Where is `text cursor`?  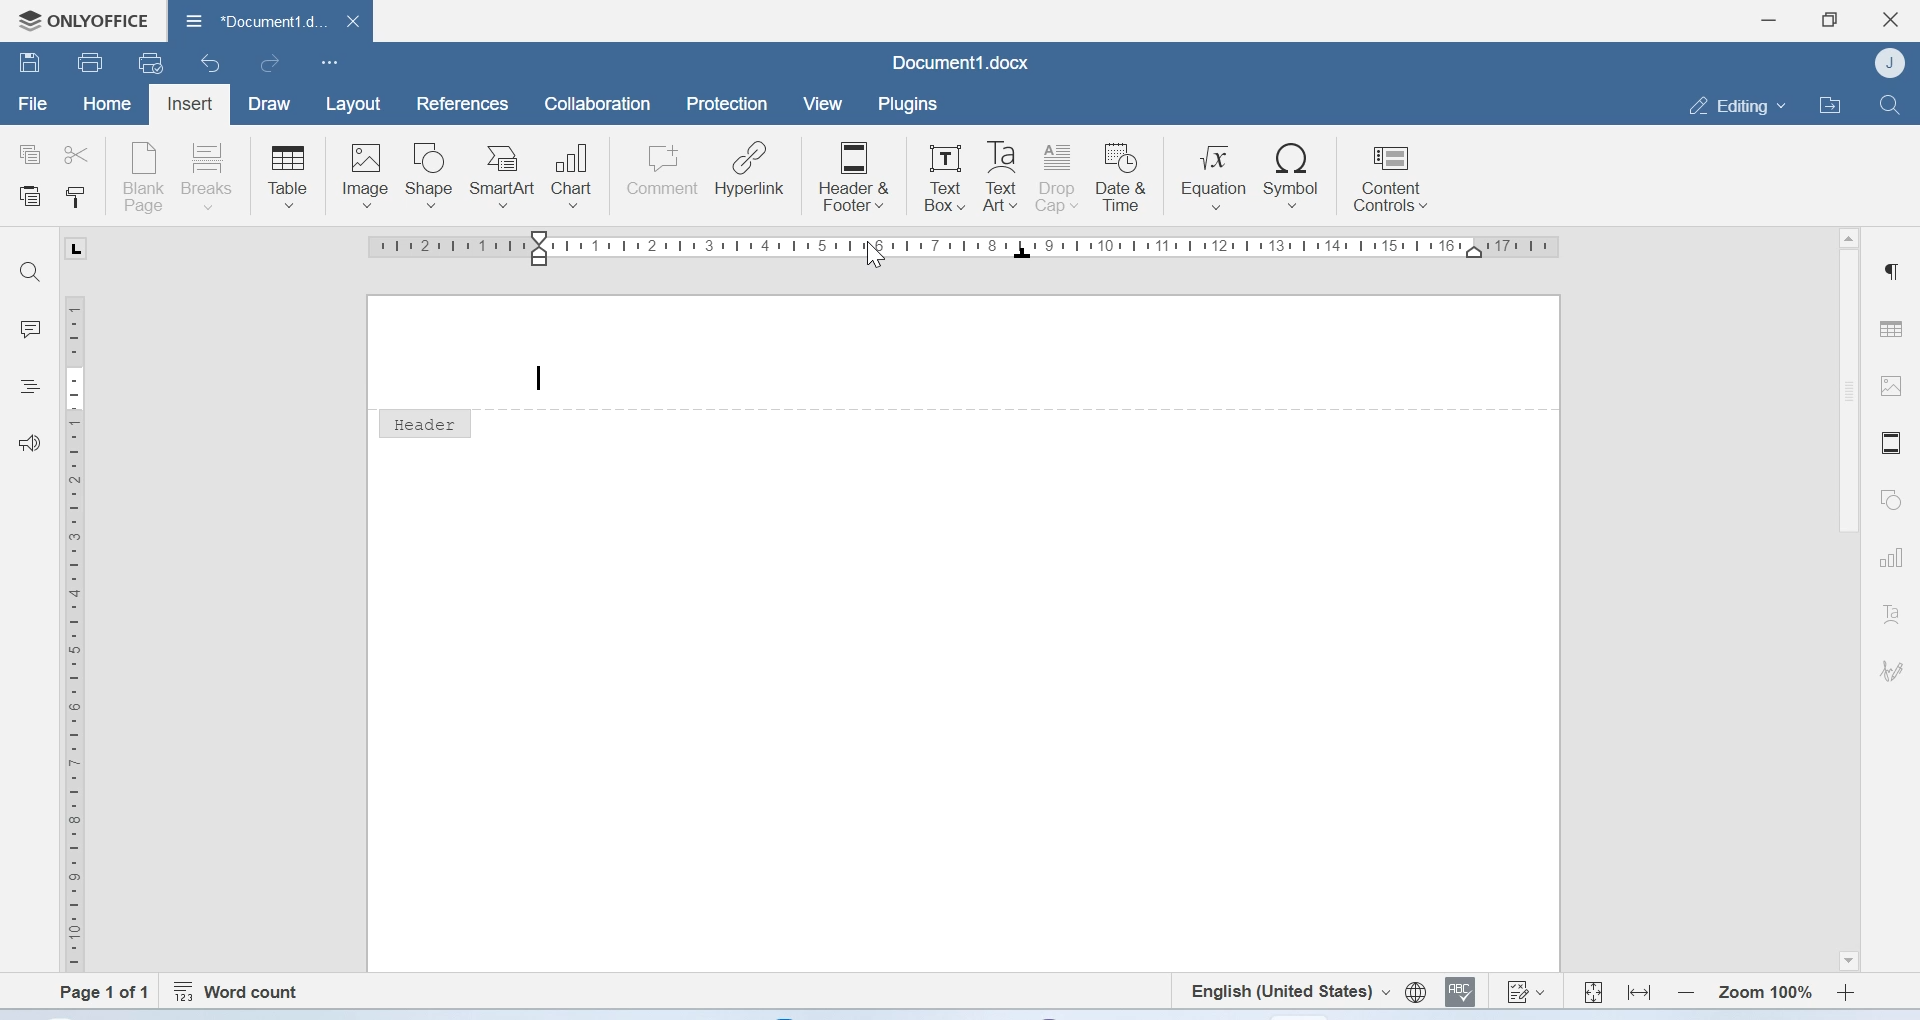
text cursor is located at coordinates (543, 378).